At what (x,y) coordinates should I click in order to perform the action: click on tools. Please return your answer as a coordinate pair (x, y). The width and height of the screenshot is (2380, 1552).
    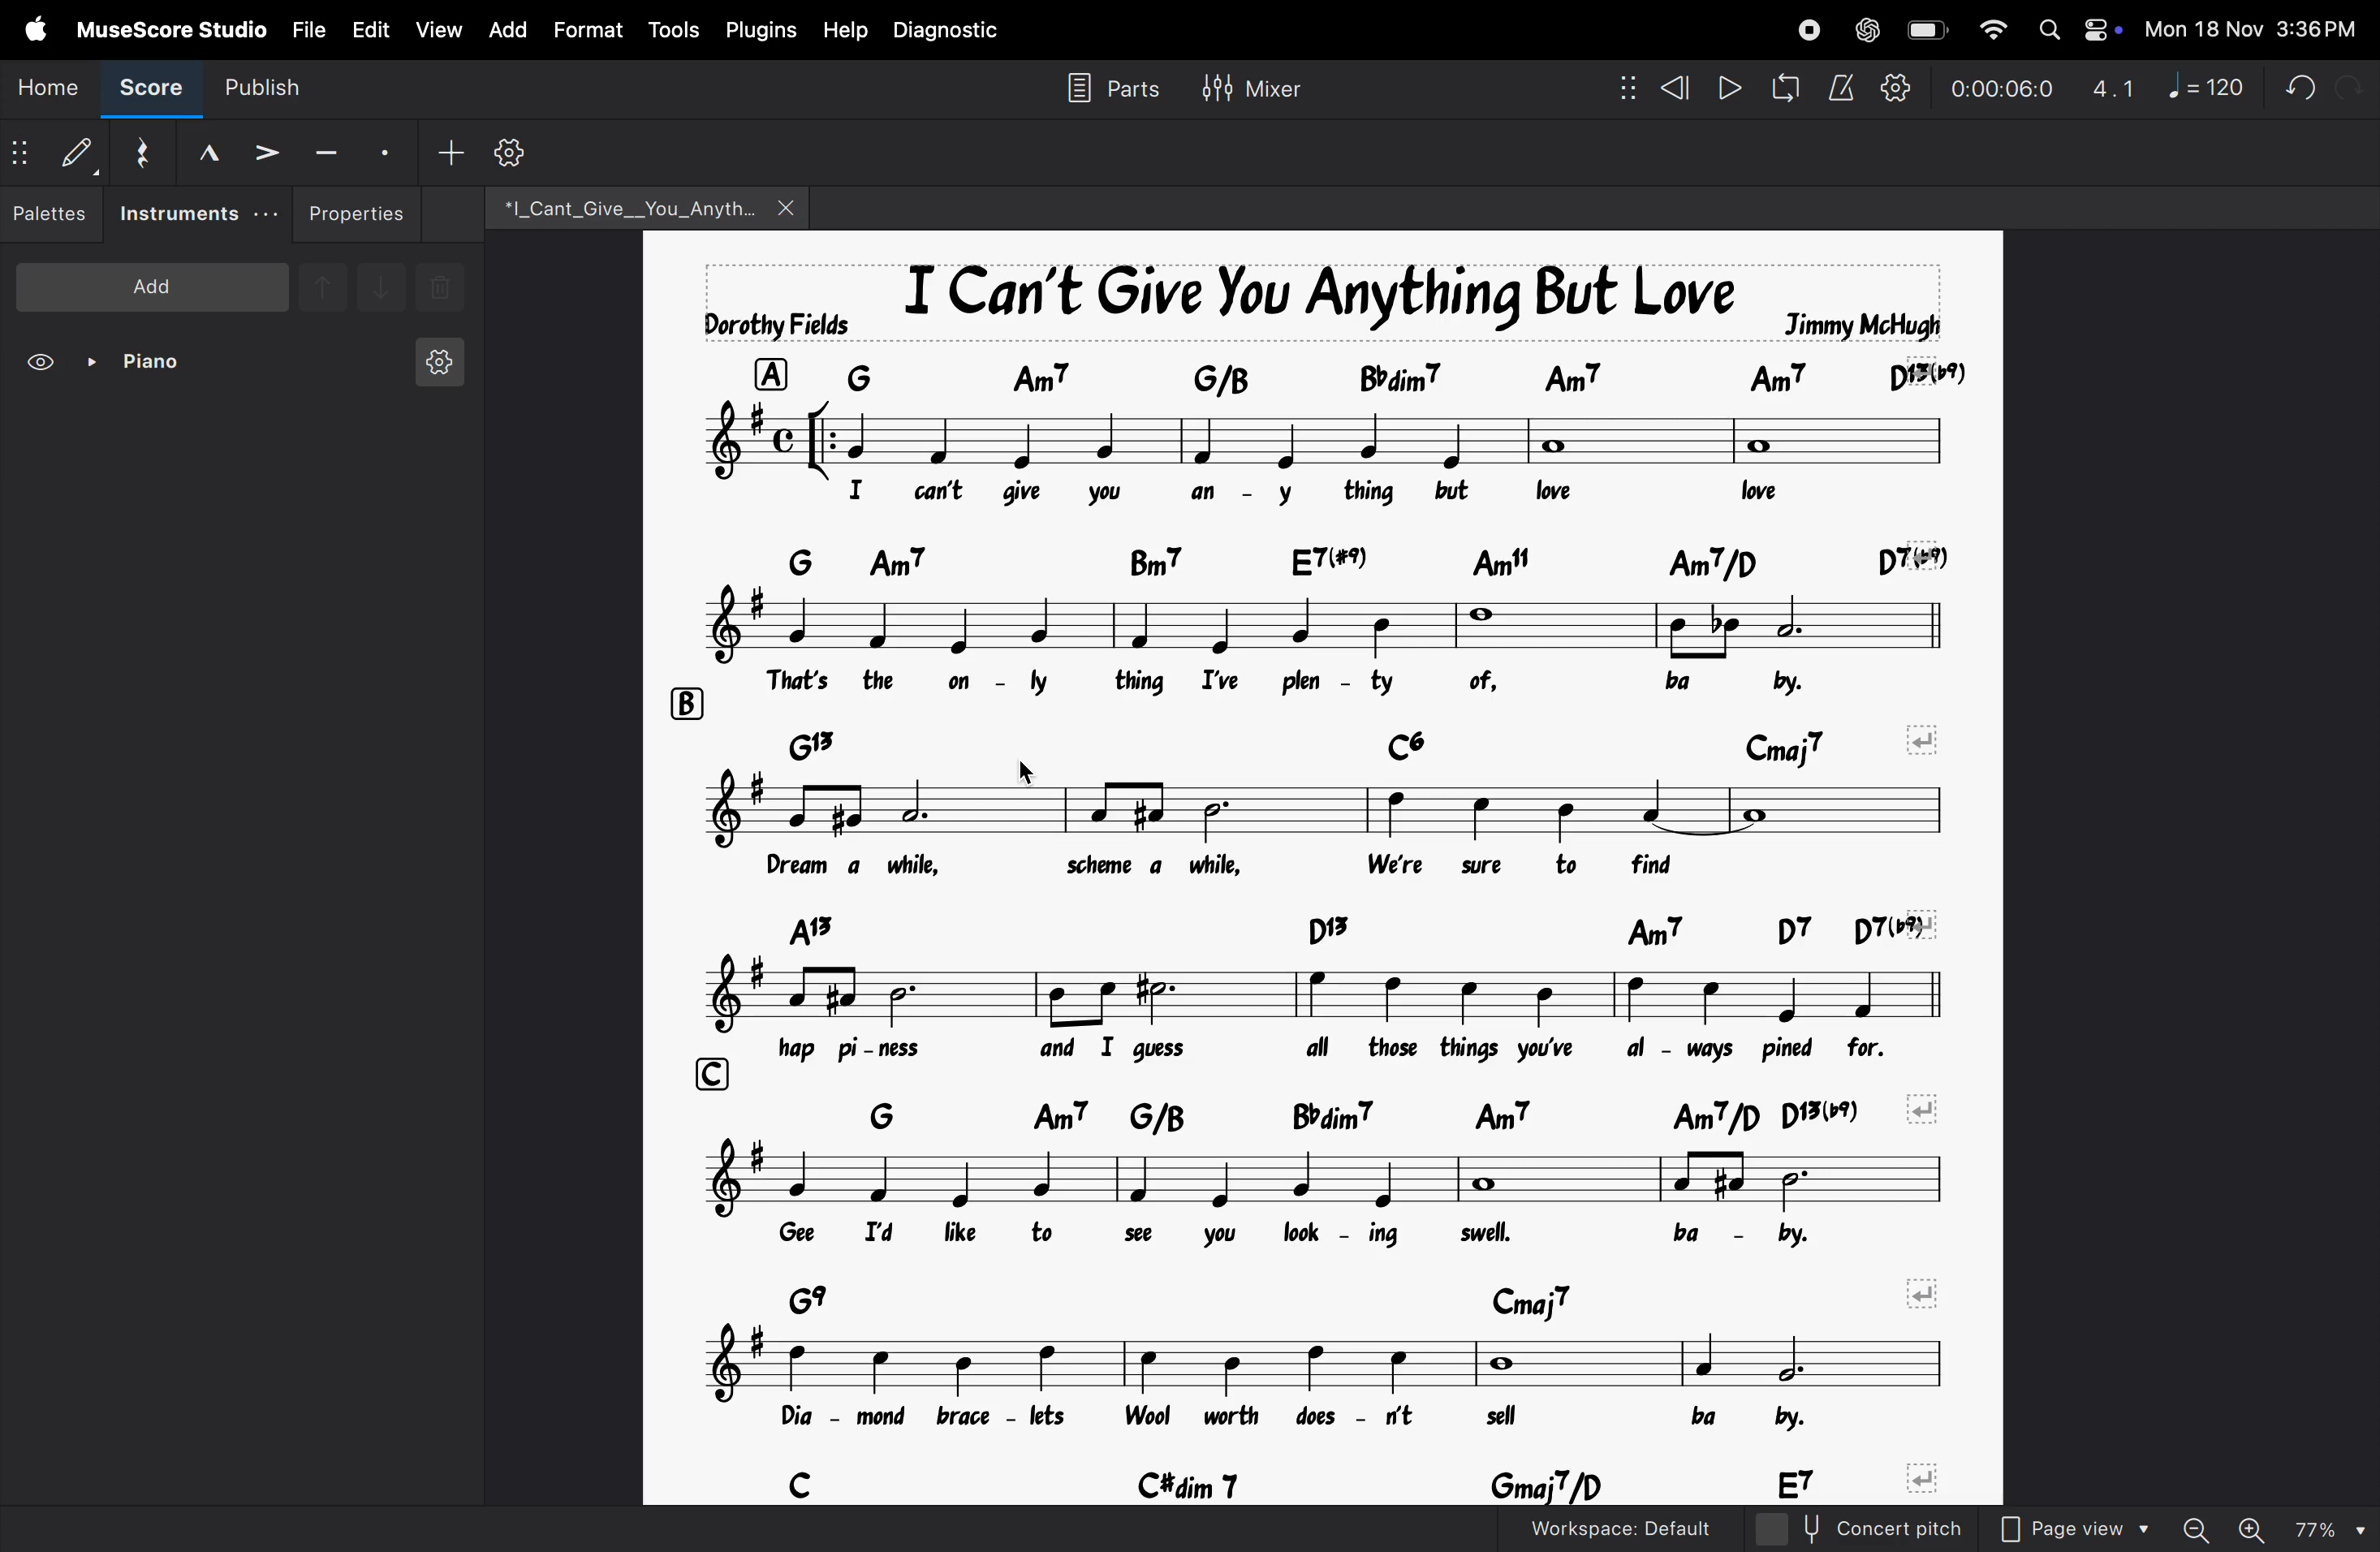
    Looking at the image, I should click on (670, 31).